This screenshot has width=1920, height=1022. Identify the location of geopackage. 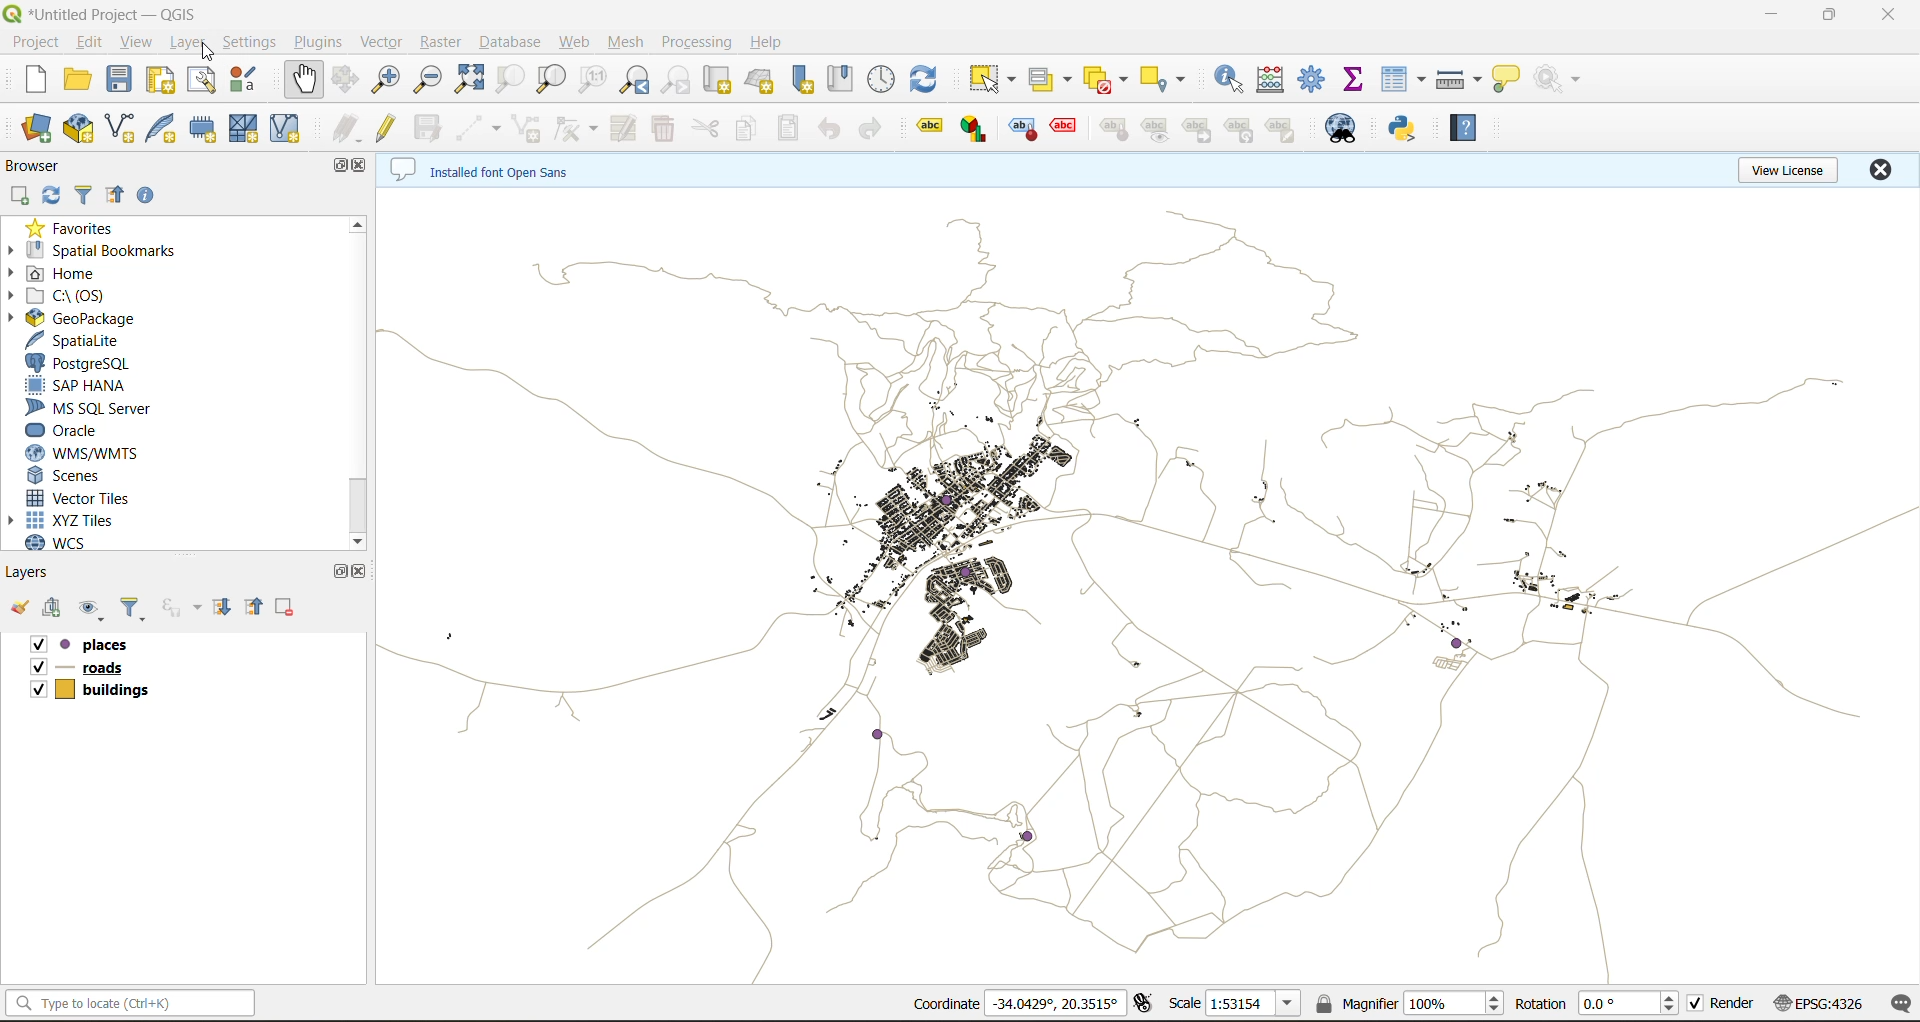
(120, 320).